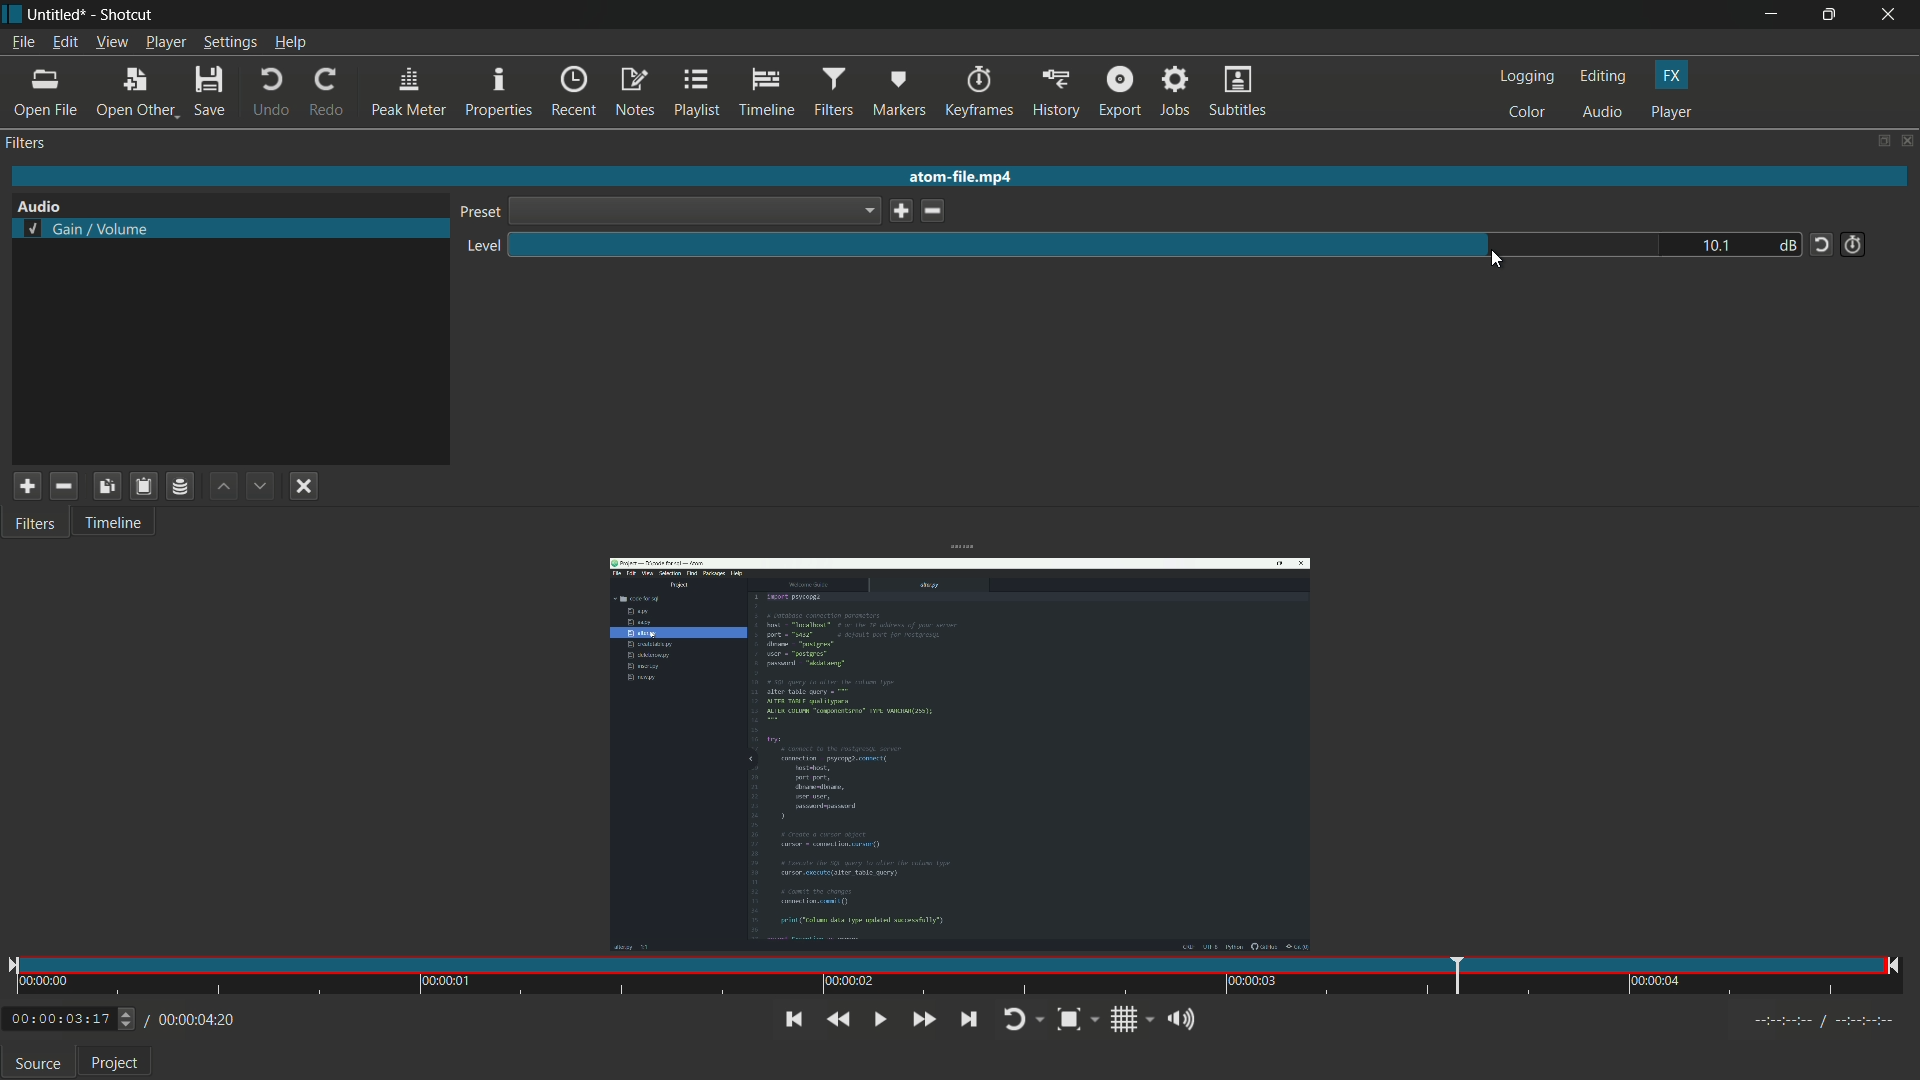 The height and width of the screenshot is (1080, 1920). What do you see at coordinates (1241, 93) in the screenshot?
I see `subtitles` at bounding box center [1241, 93].